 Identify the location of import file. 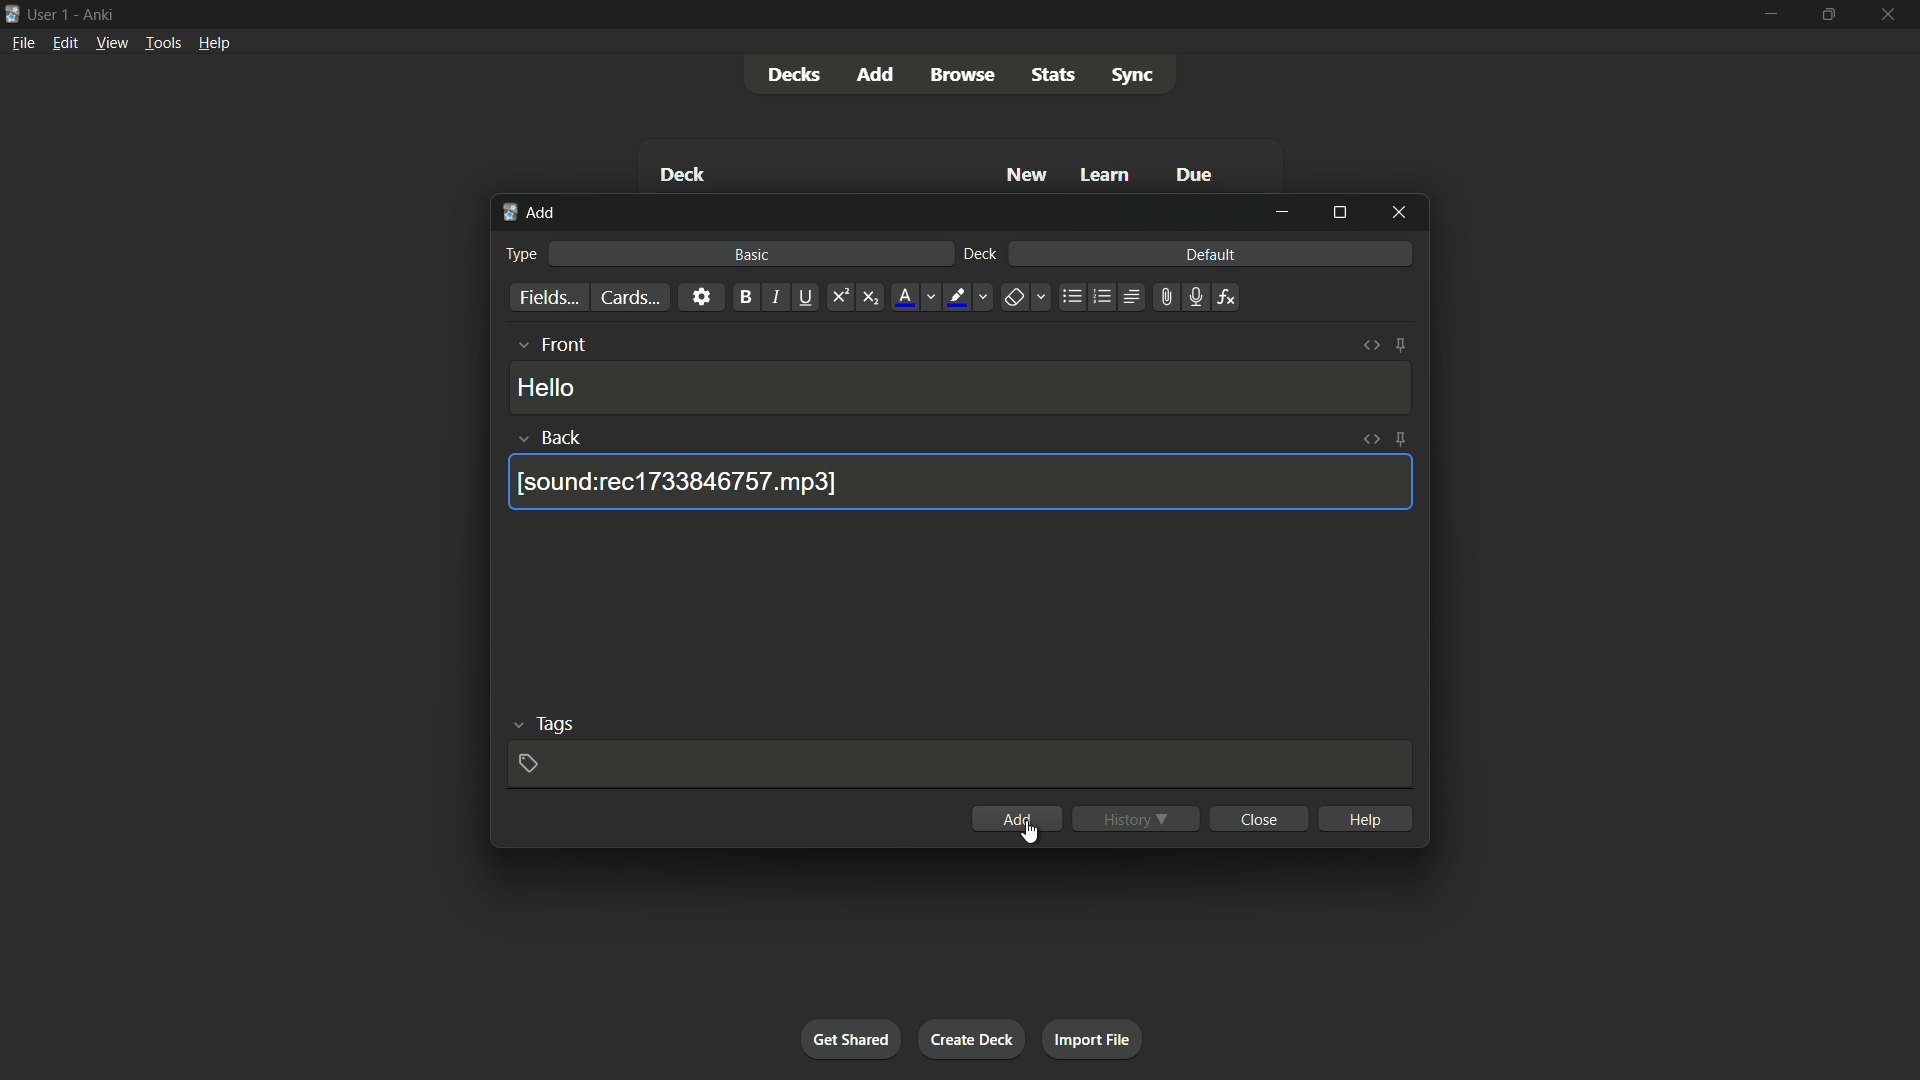
(1096, 1038).